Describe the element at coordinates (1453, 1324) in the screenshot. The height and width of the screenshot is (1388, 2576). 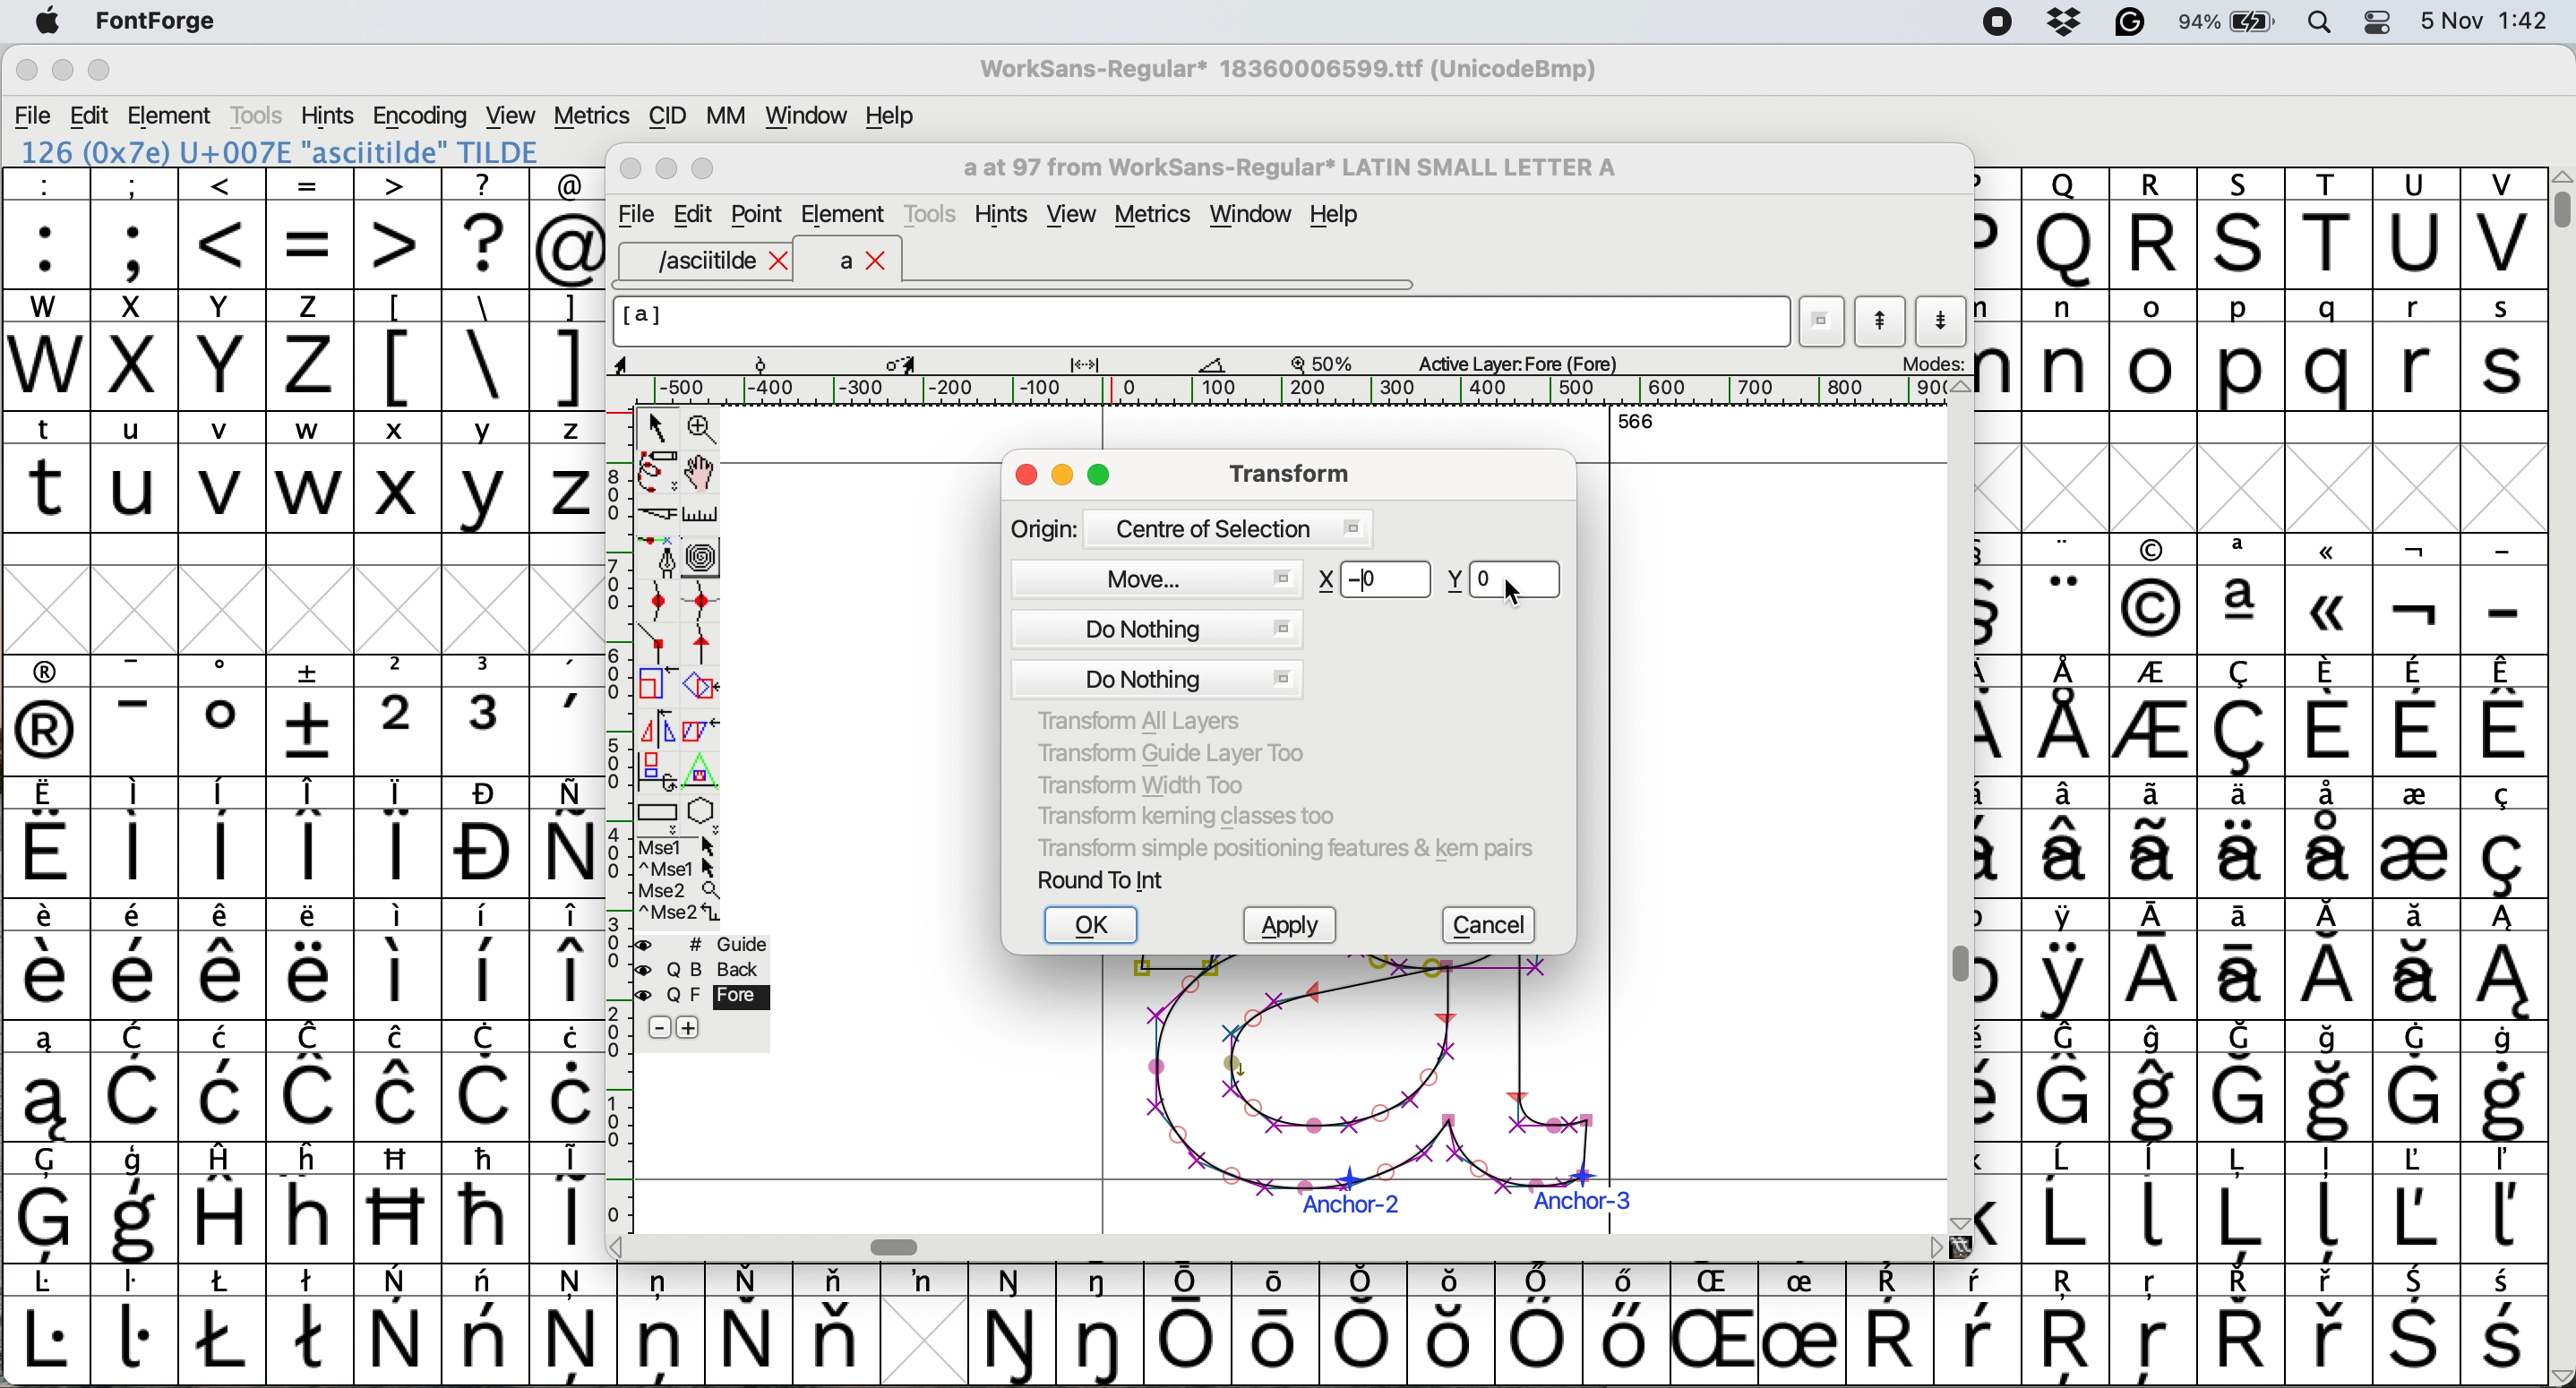
I see `` at that location.